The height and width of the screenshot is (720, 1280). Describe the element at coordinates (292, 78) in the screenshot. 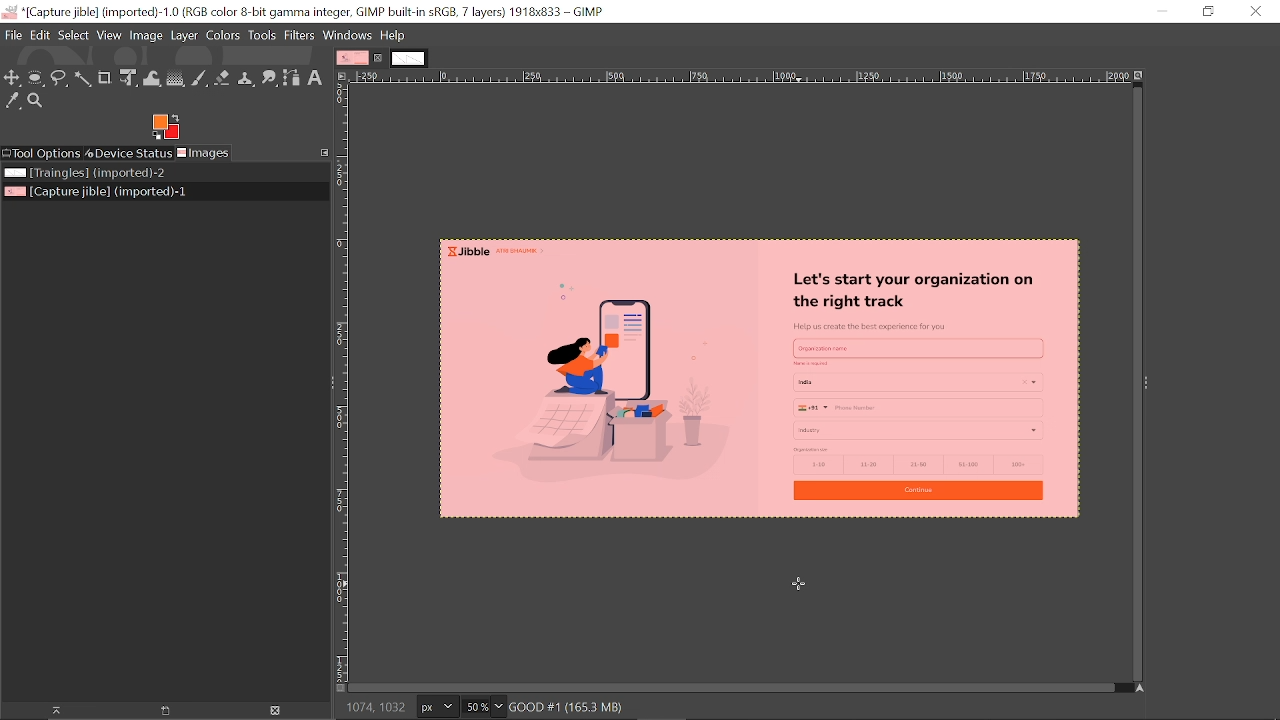

I see `Path tool` at that location.